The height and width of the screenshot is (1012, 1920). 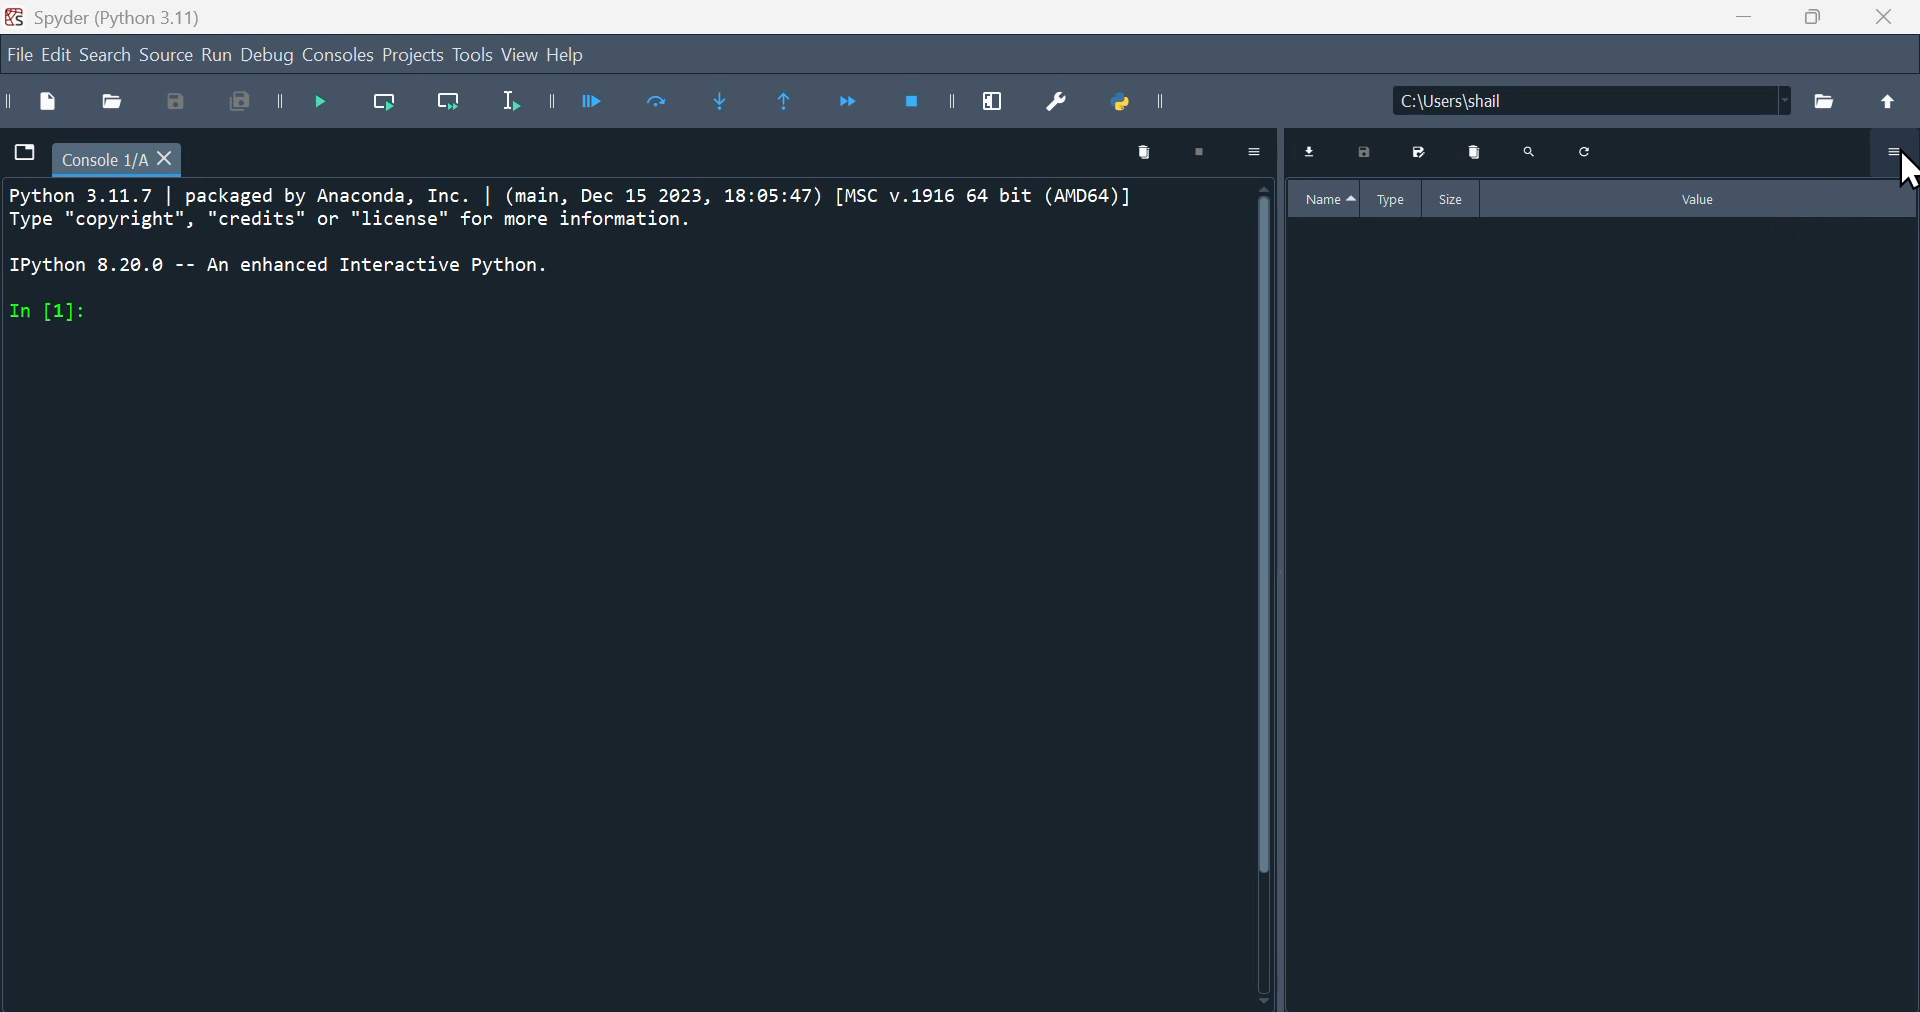 What do you see at coordinates (1902, 168) in the screenshot?
I see `cursor on more options` at bounding box center [1902, 168].